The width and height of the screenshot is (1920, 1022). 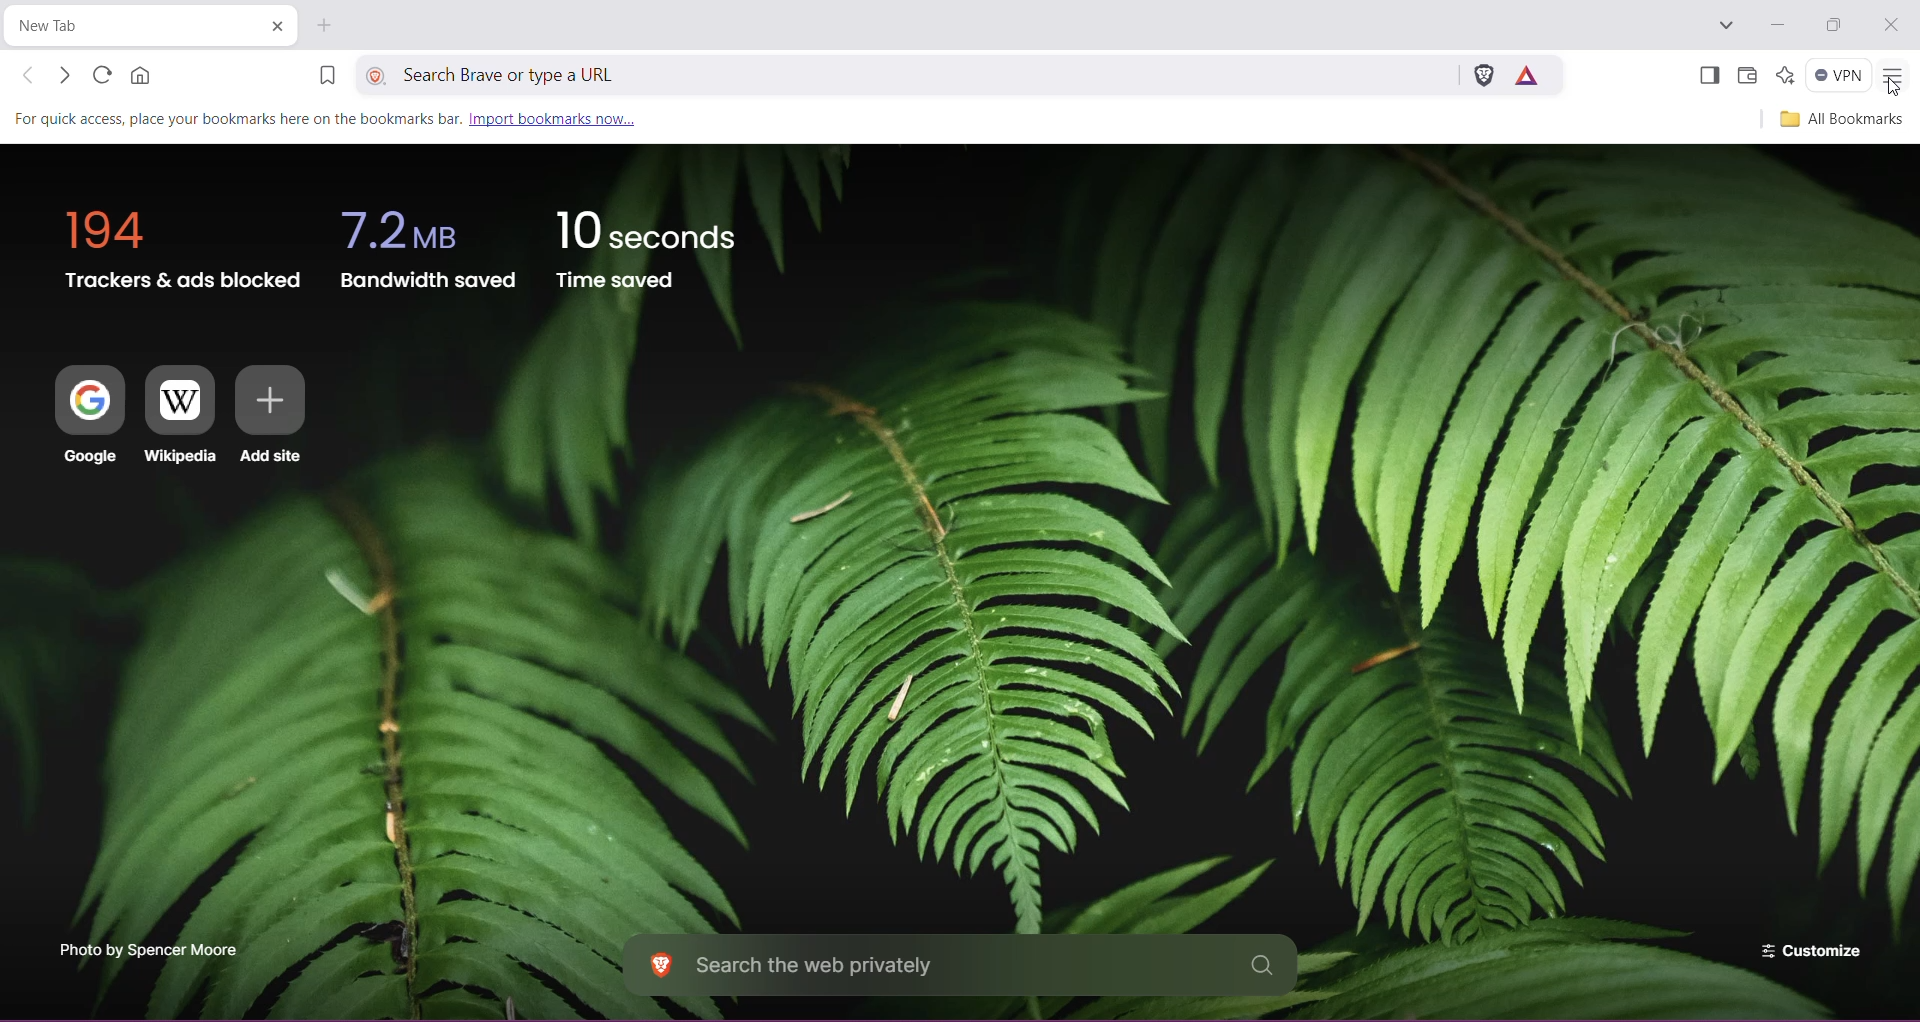 What do you see at coordinates (271, 416) in the screenshot?
I see `Add site` at bounding box center [271, 416].